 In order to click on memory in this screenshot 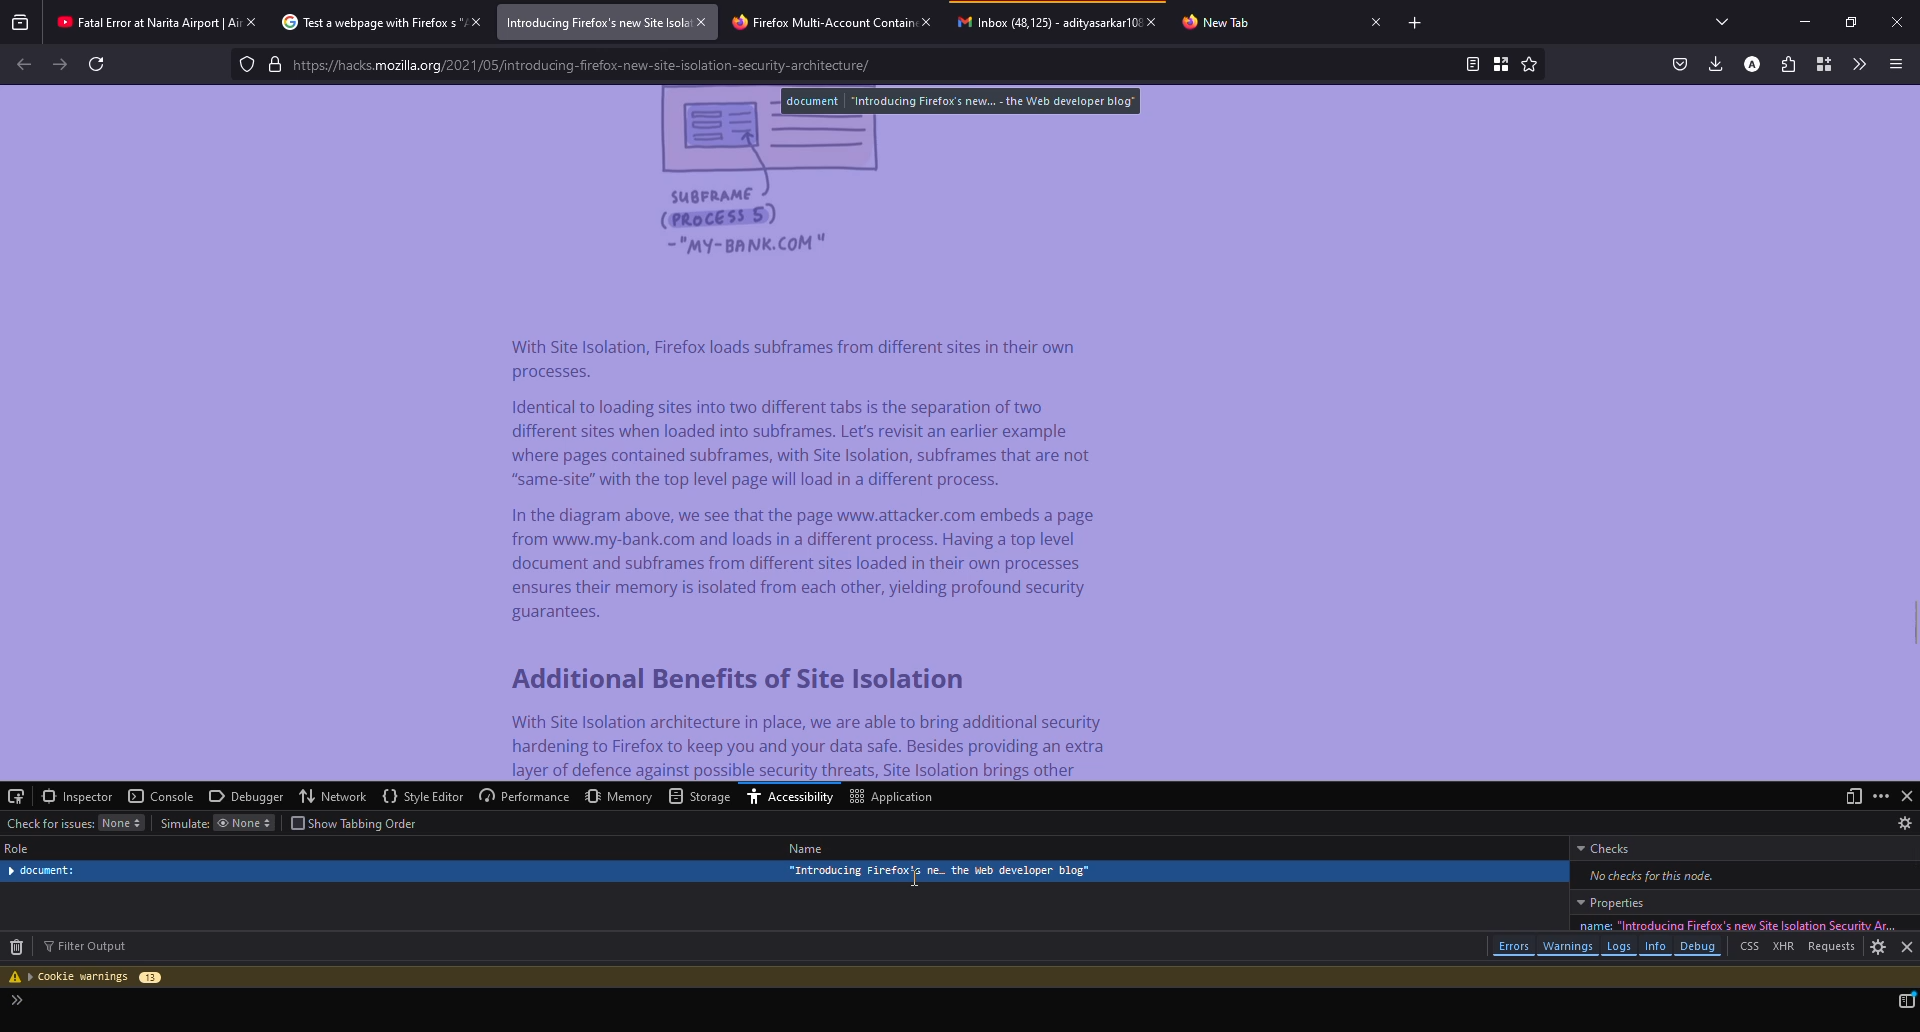, I will do `click(622, 796)`.